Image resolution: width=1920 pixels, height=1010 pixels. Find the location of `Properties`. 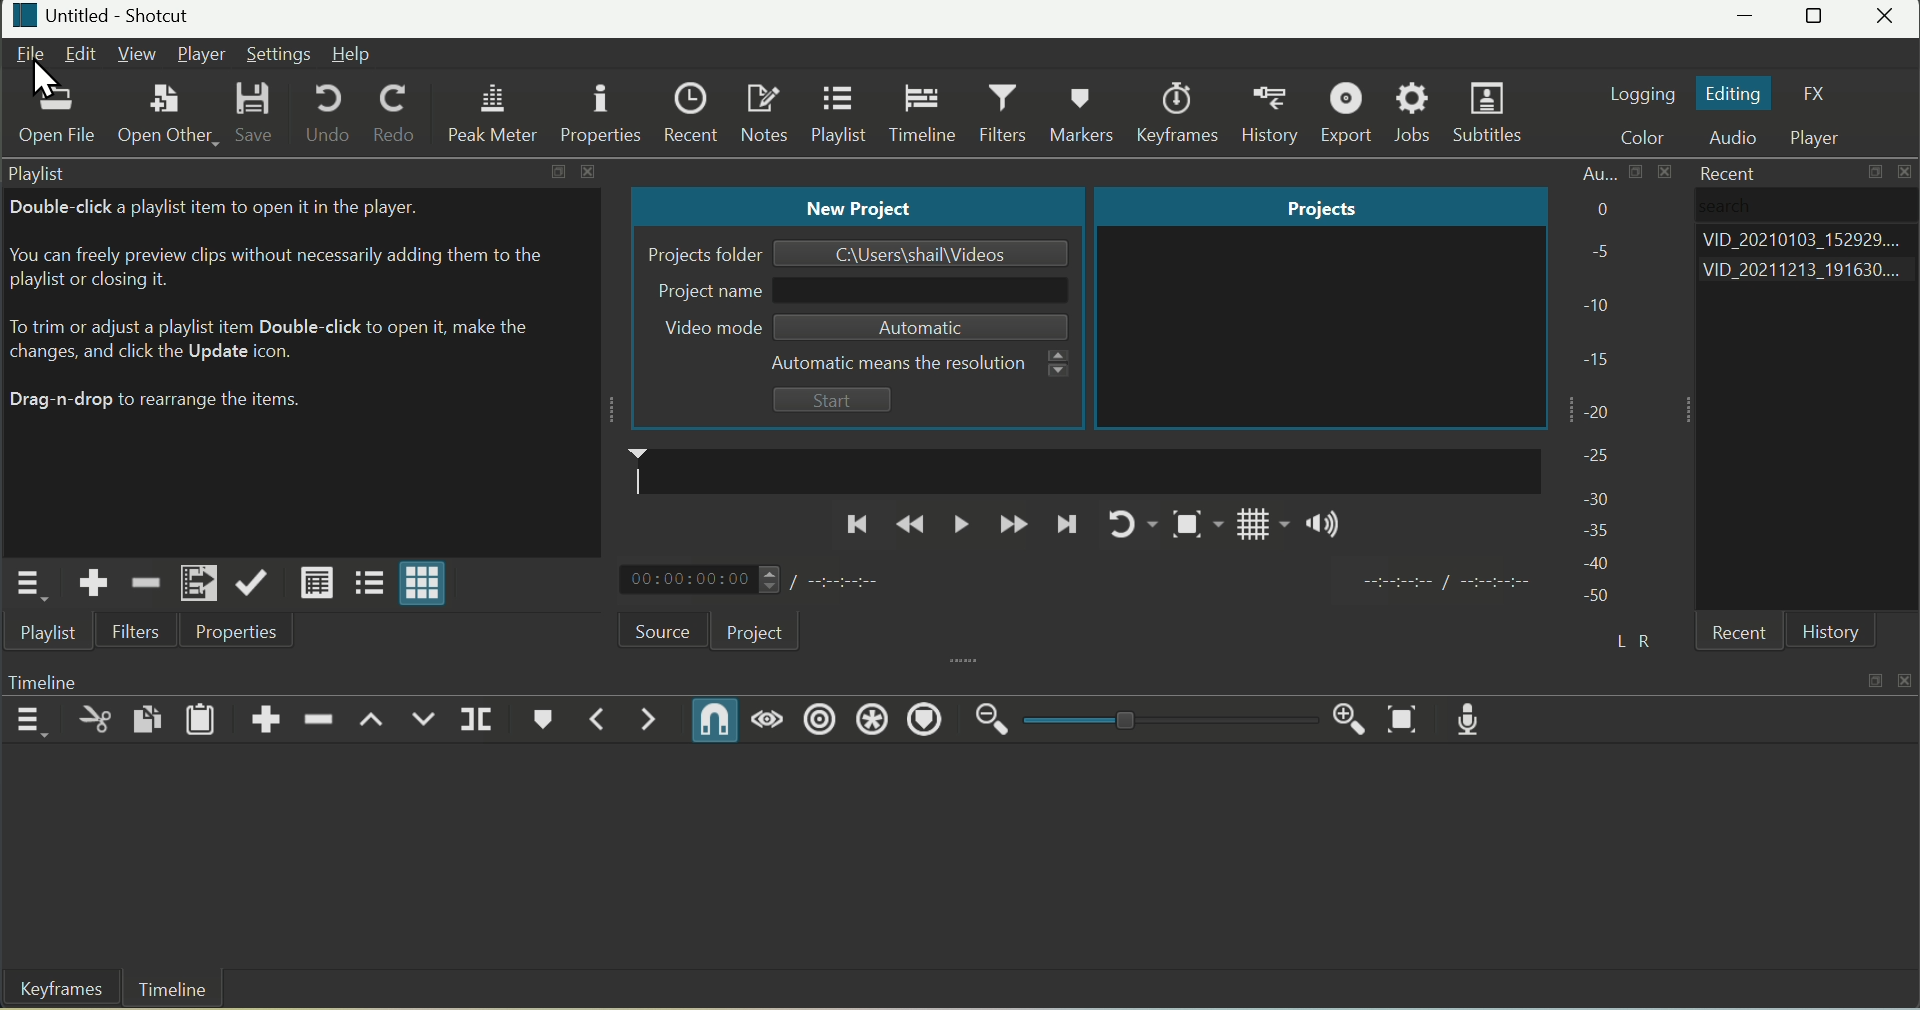

Properties is located at coordinates (600, 111).